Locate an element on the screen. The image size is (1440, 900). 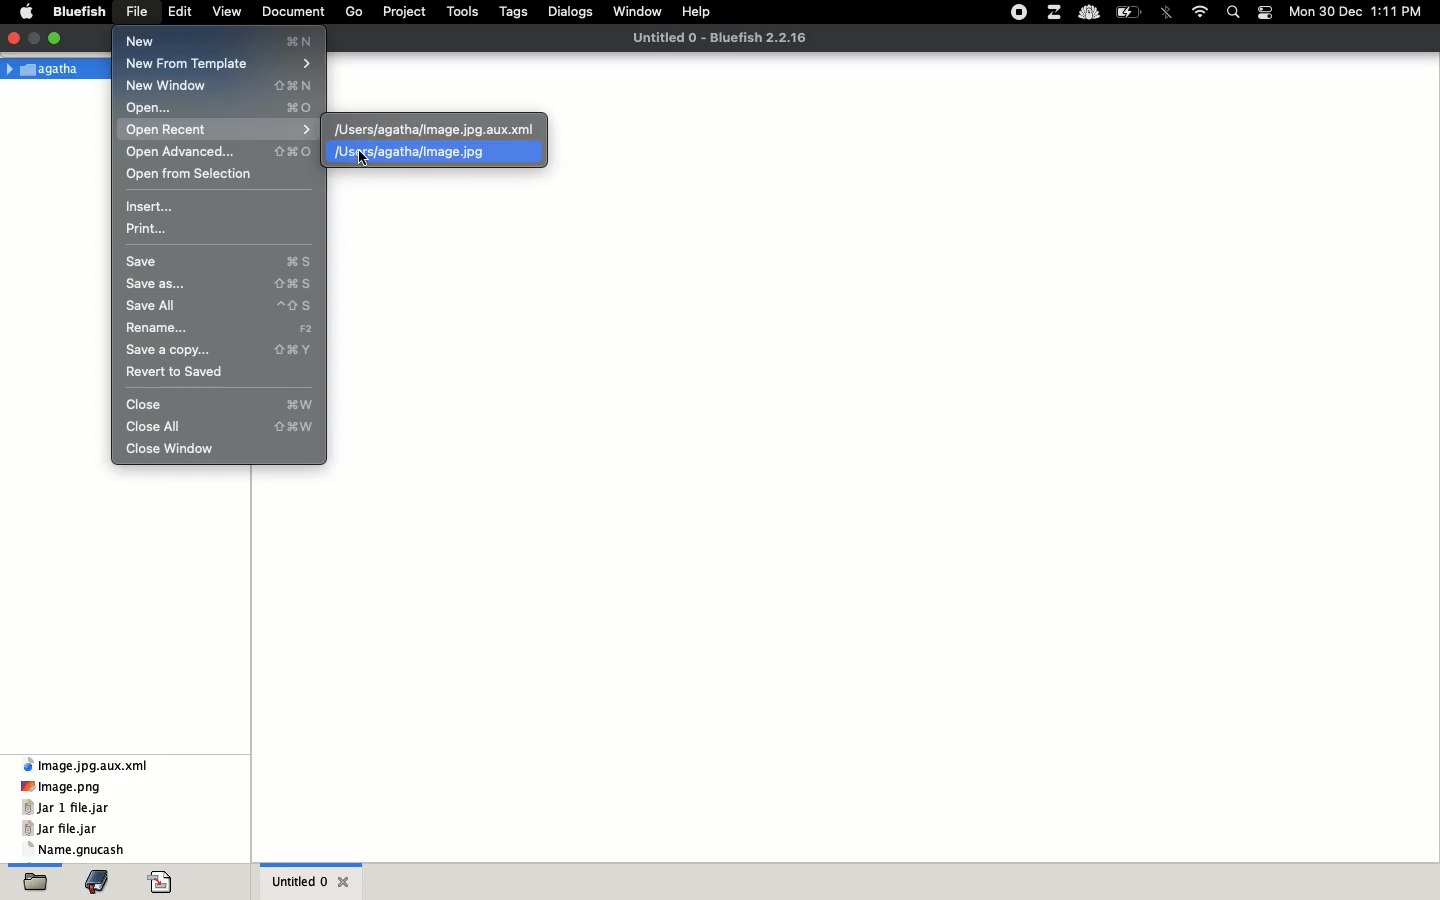
maximize is located at coordinates (58, 37).